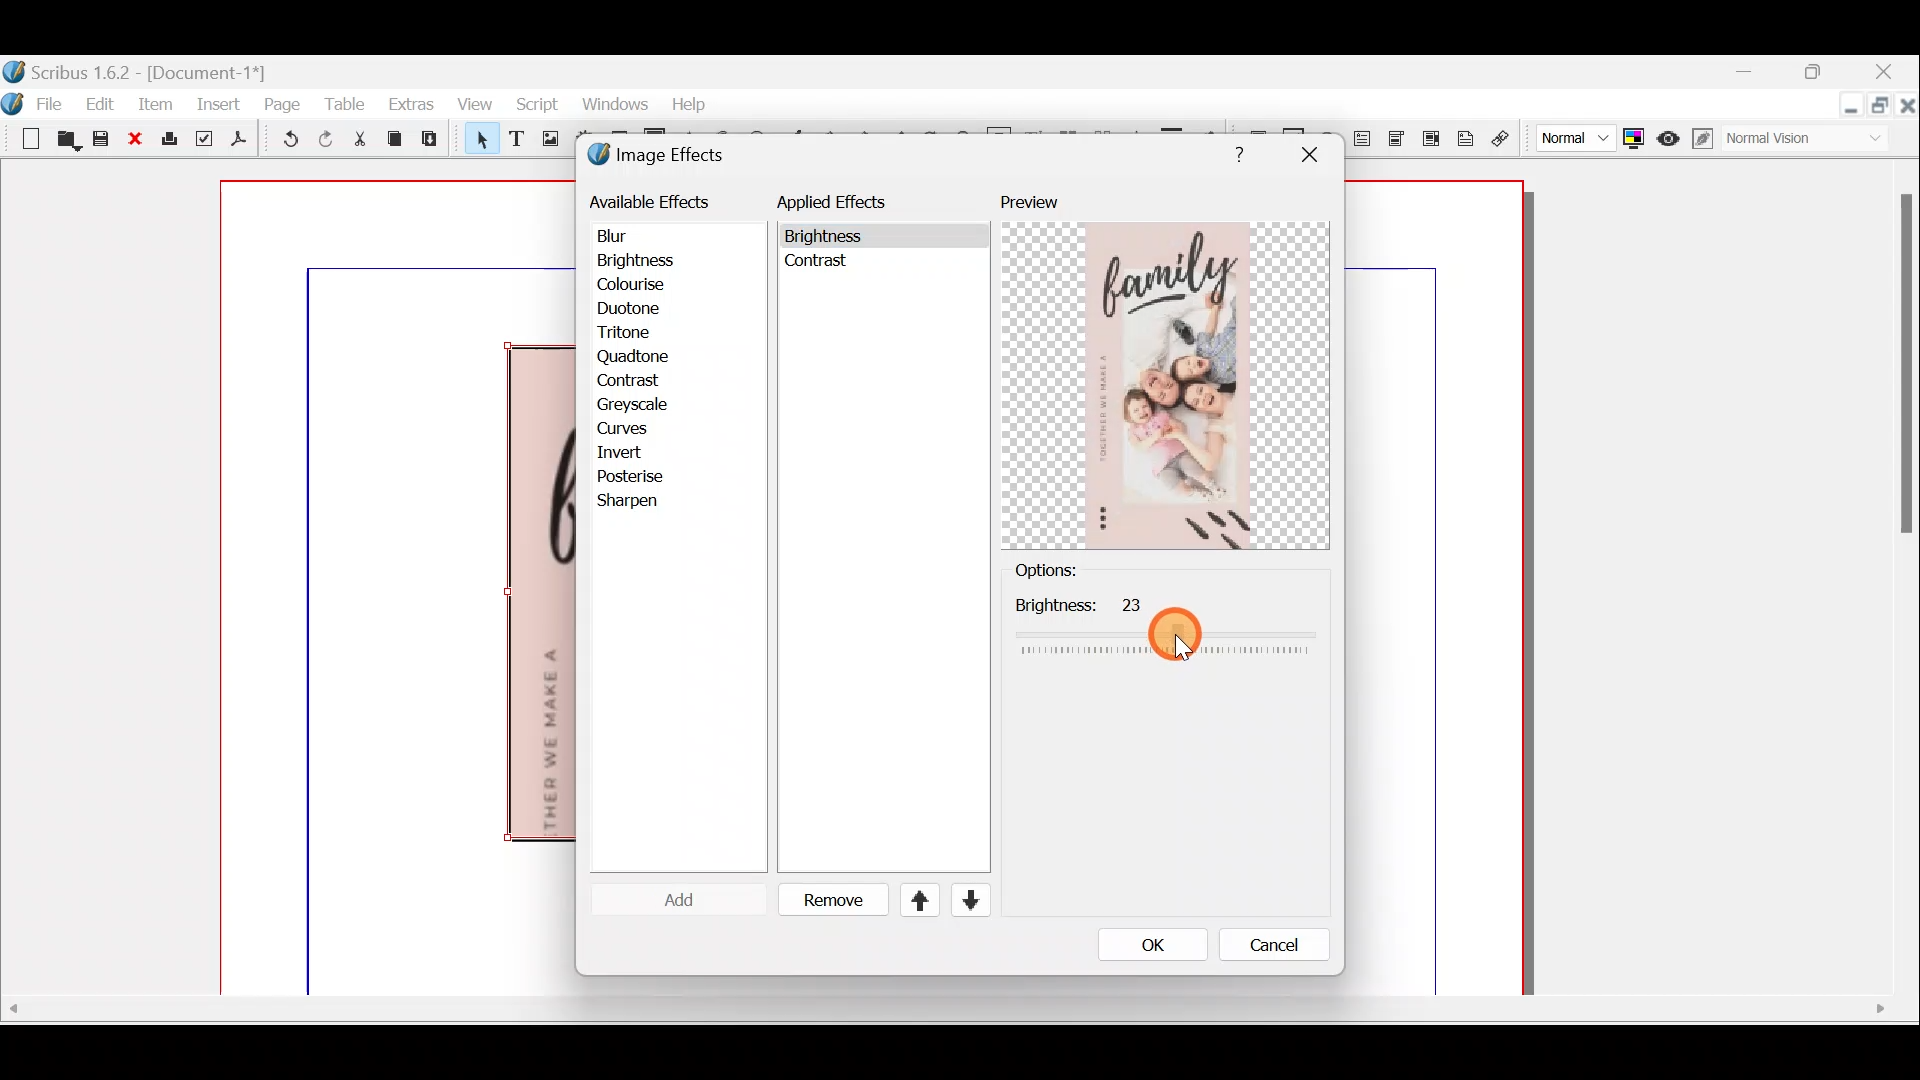 The width and height of the screenshot is (1920, 1080). What do you see at coordinates (637, 429) in the screenshot?
I see `Curves` at bounding box center [637, 429].